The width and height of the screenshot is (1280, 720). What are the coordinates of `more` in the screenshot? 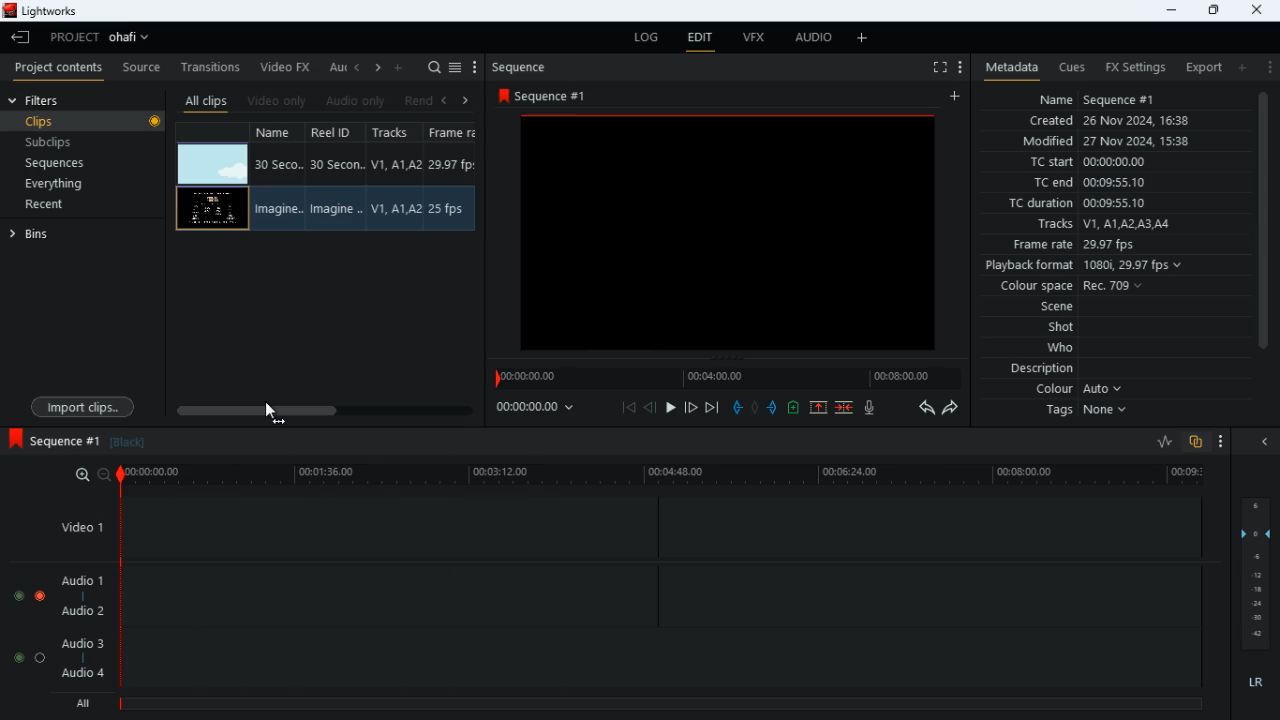 It's located at (1267, 66).